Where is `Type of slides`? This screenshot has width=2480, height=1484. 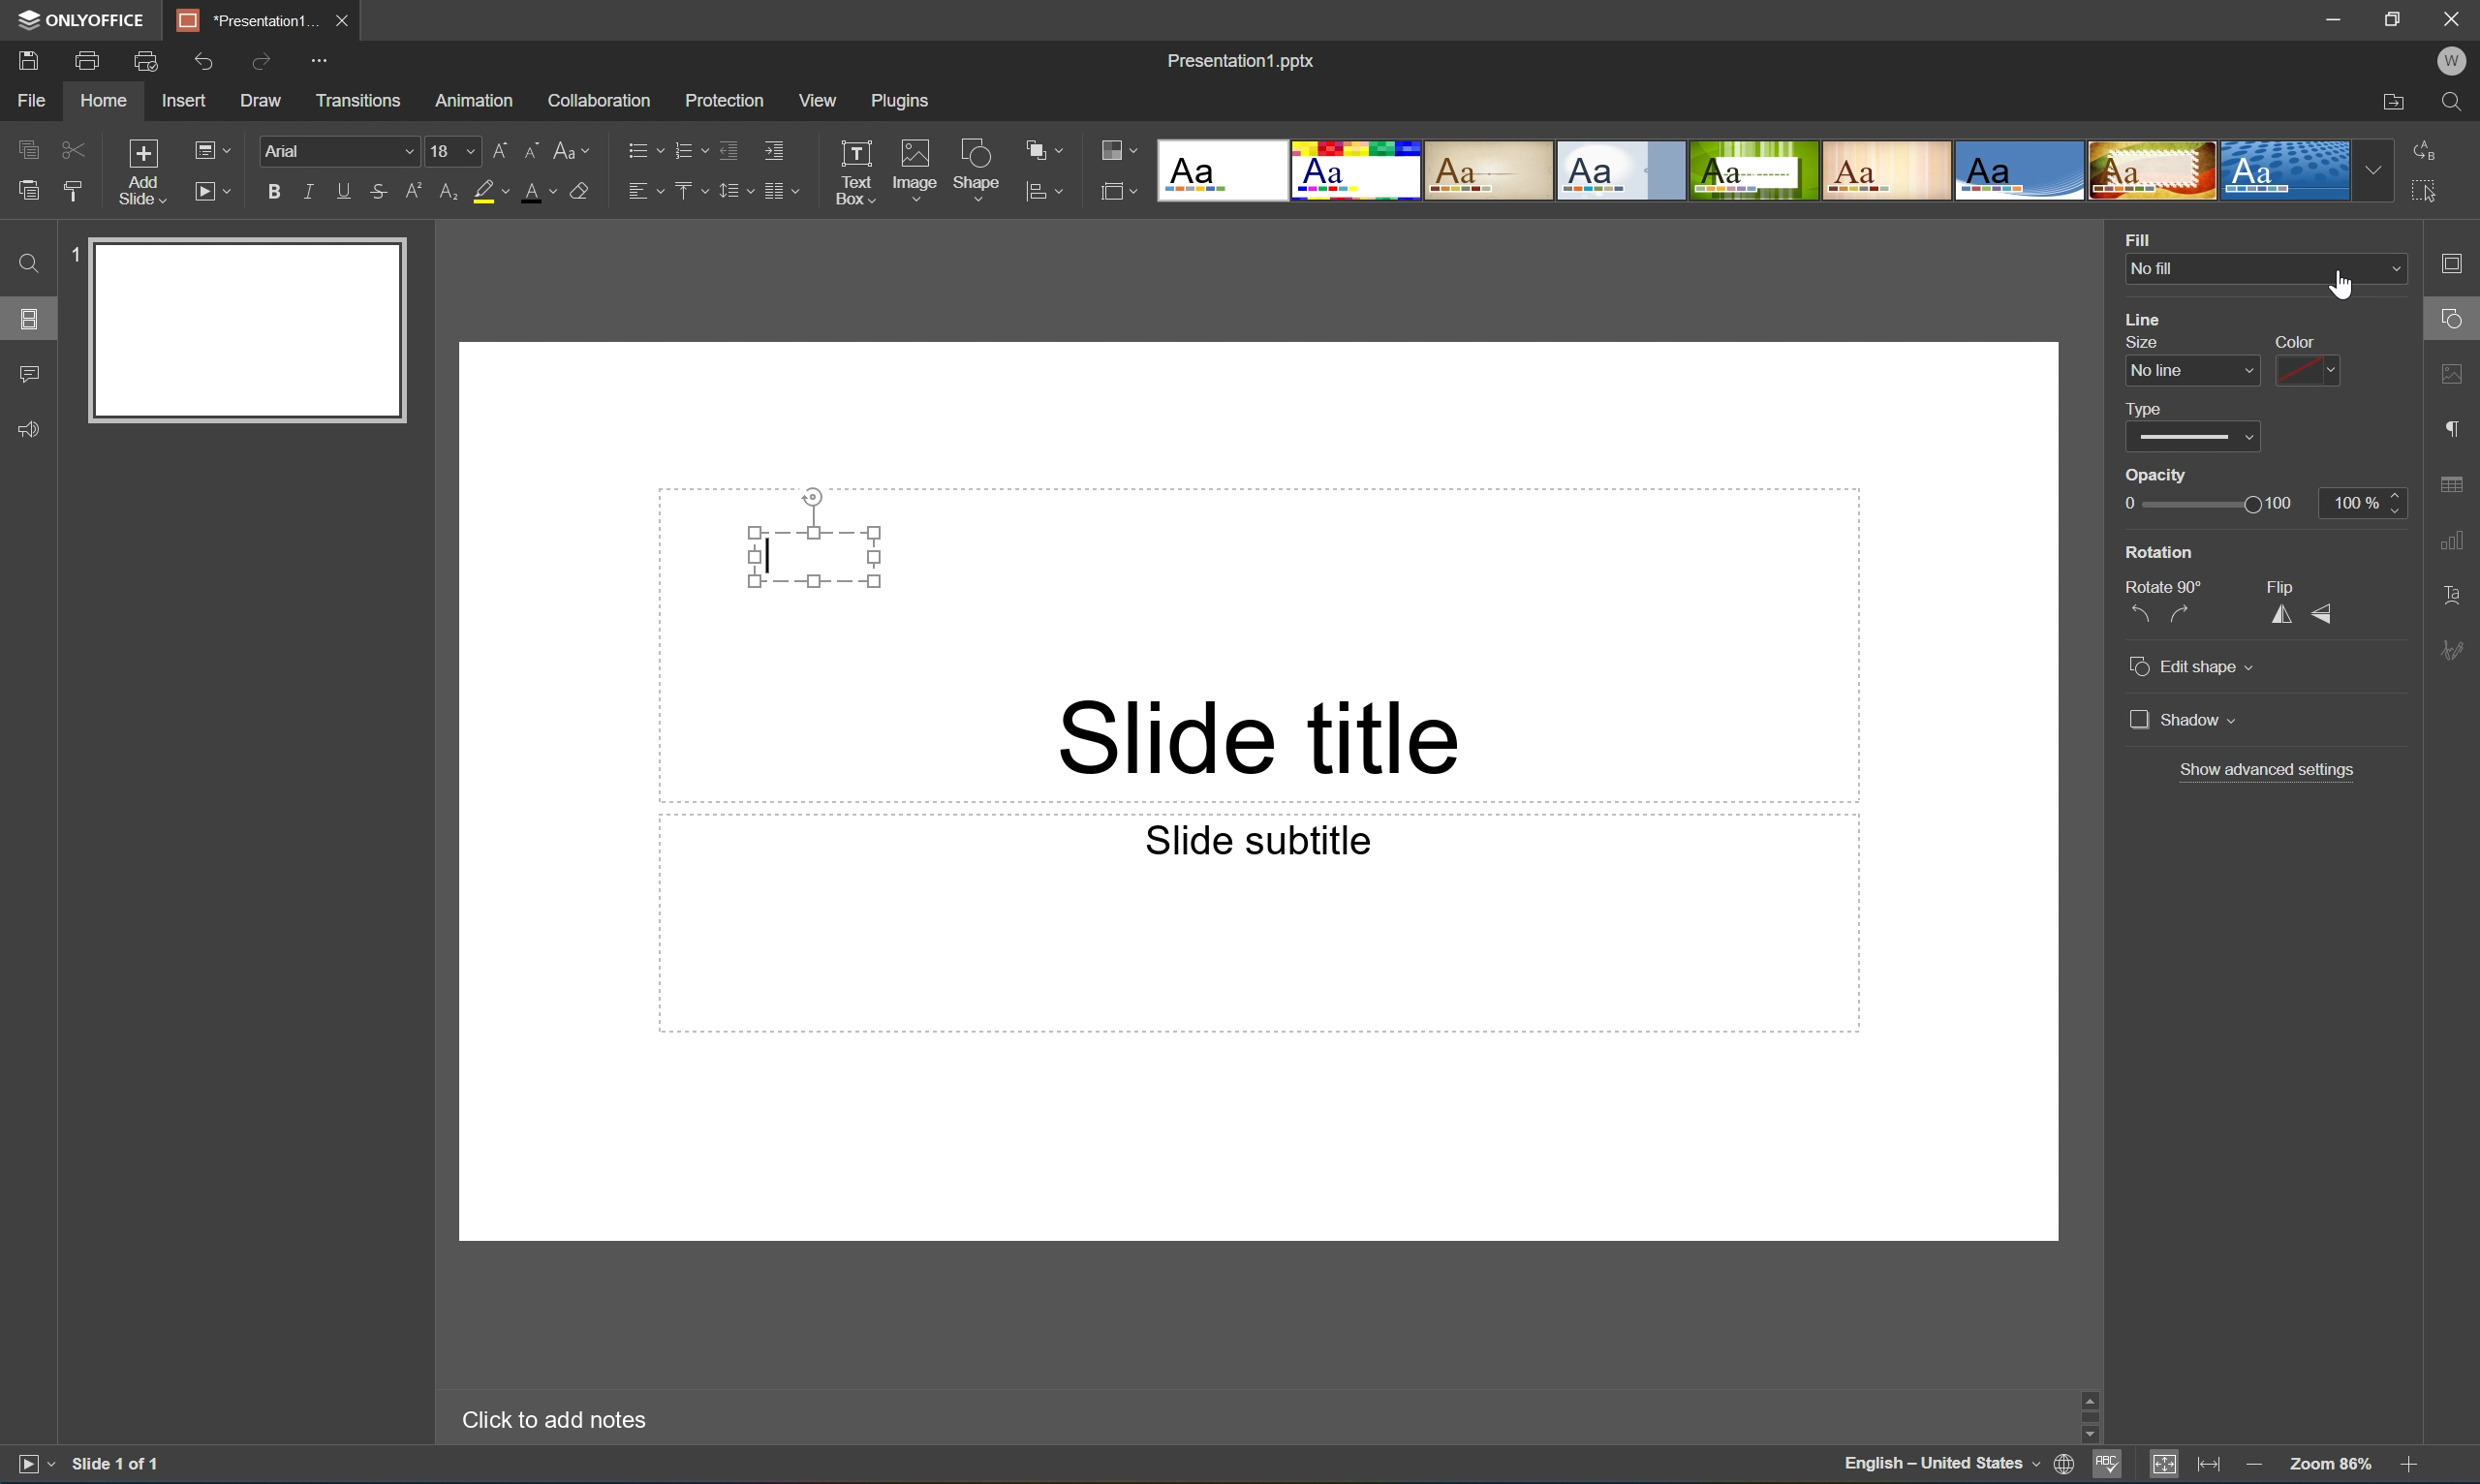
Type of slides is located at coordinates (1753, 171).